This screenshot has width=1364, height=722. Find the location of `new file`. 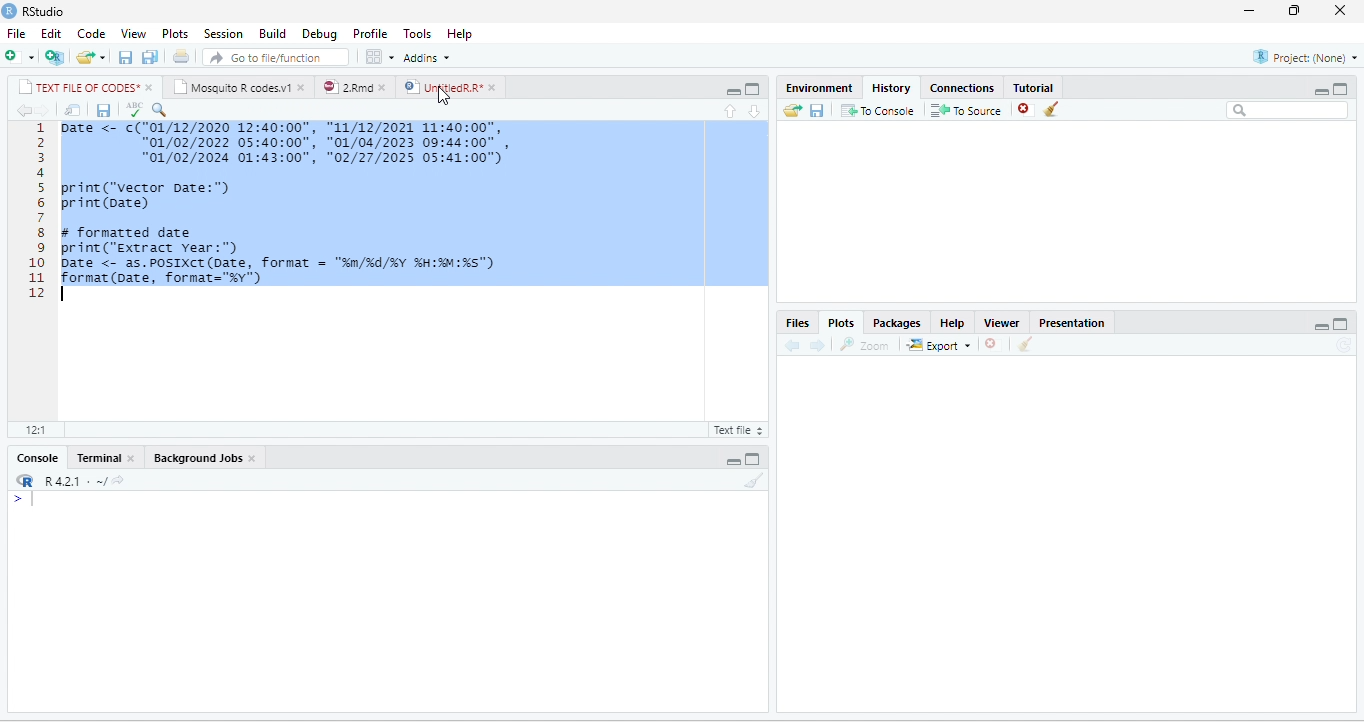

new file is located at coordinates (20, 57).